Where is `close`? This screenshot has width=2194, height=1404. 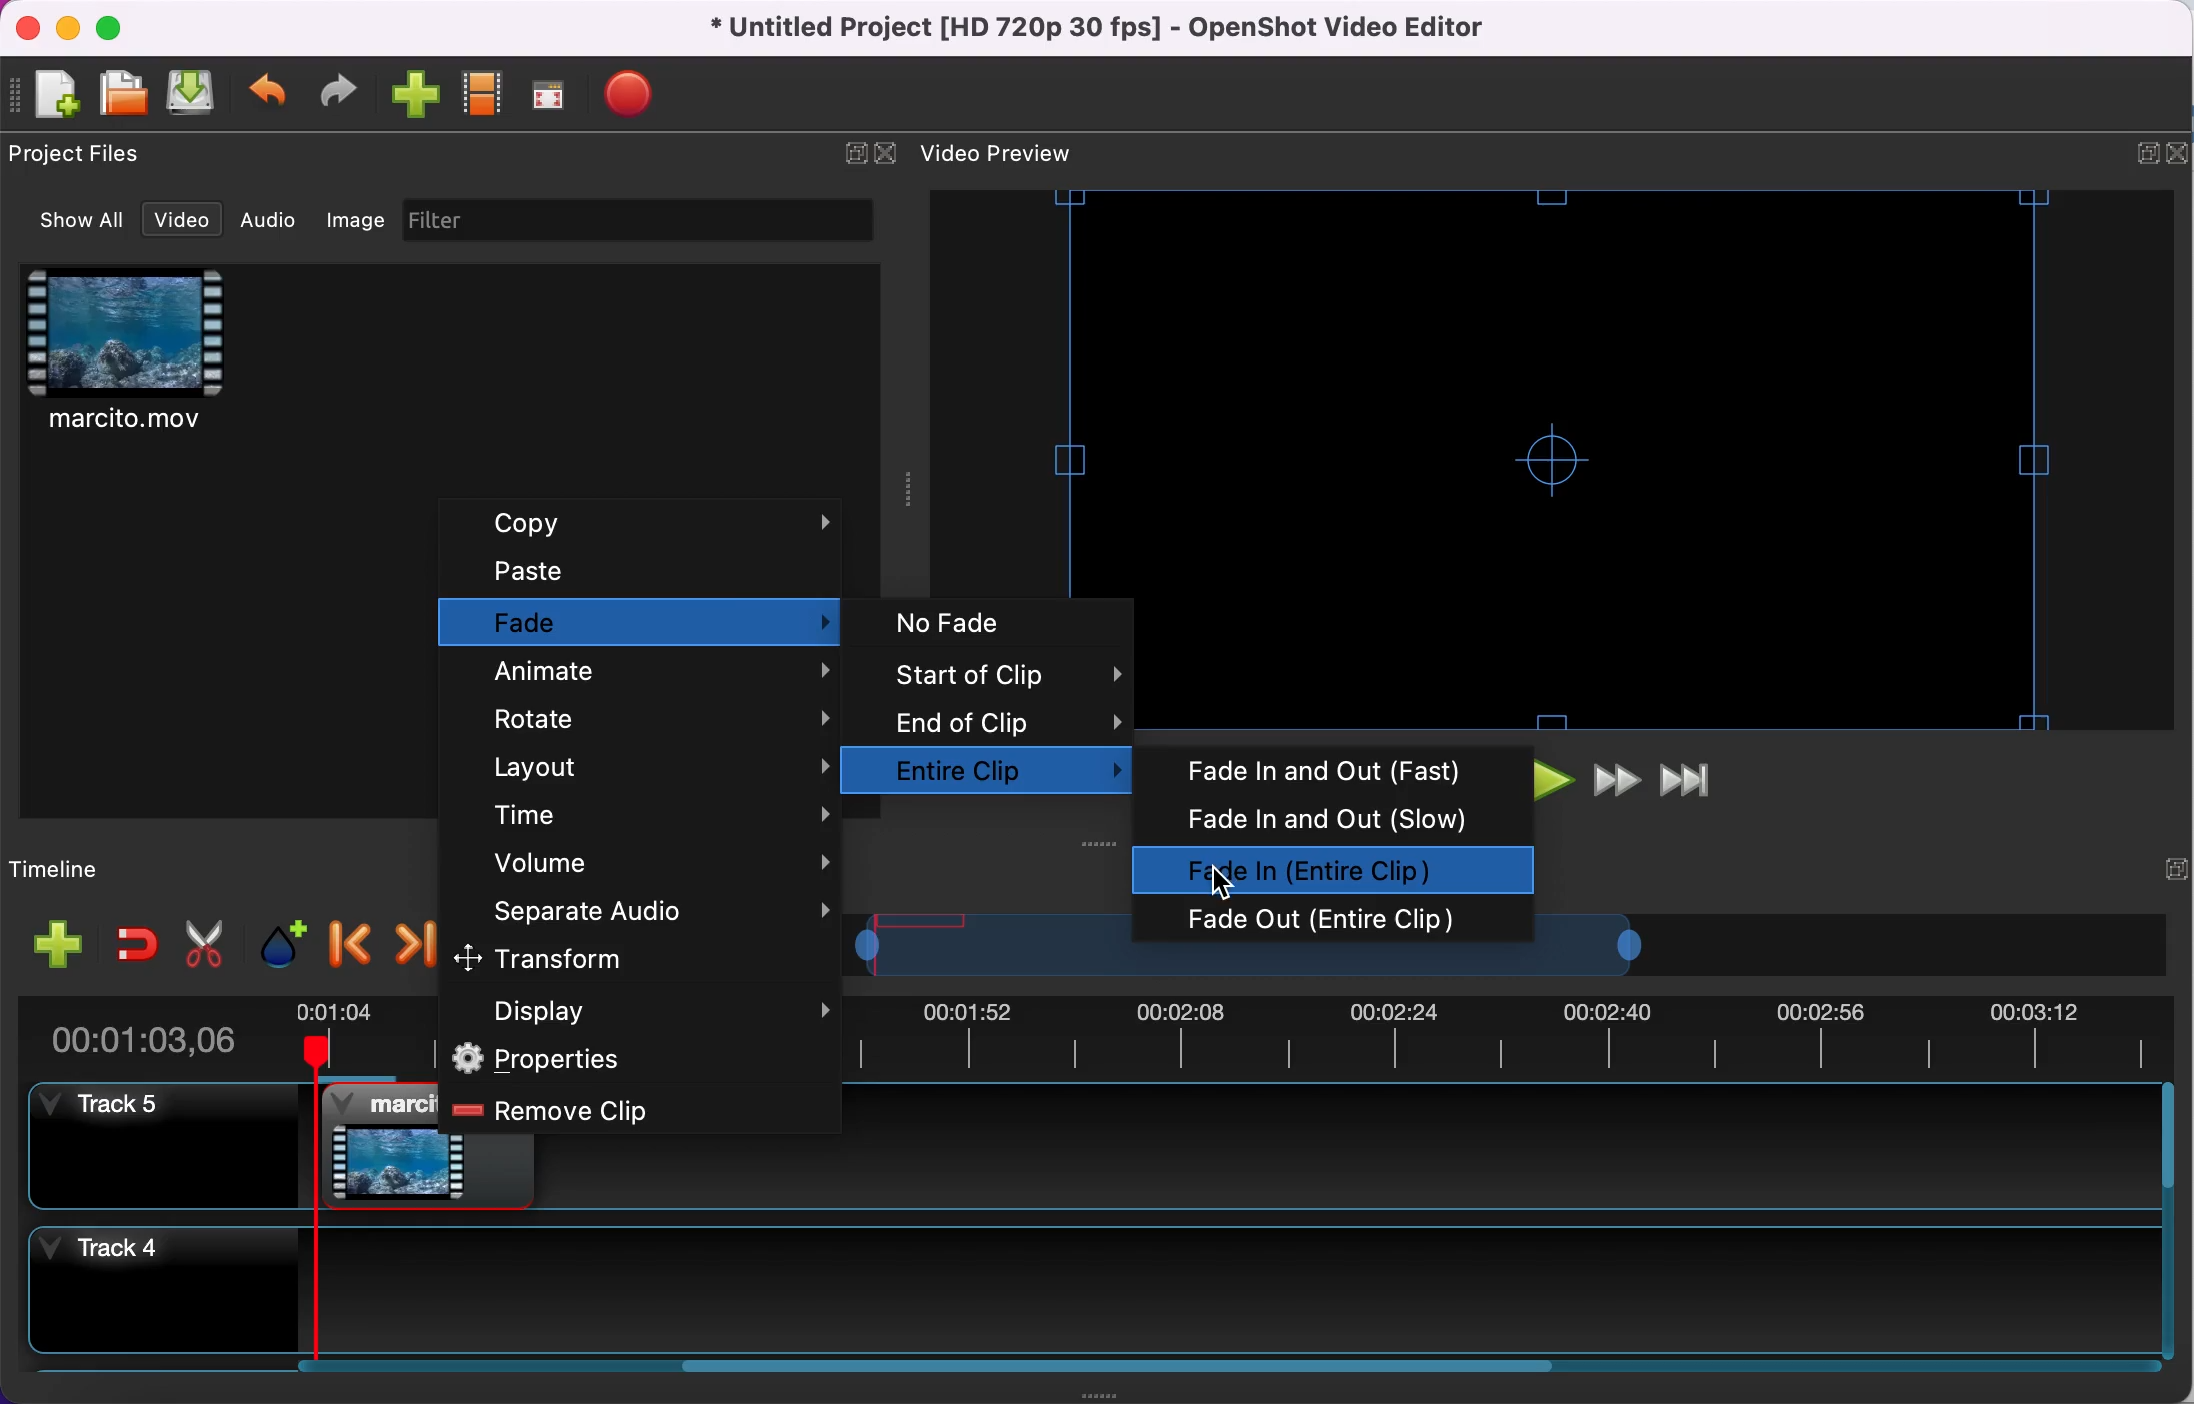
close is located at coordinates (31, 27).